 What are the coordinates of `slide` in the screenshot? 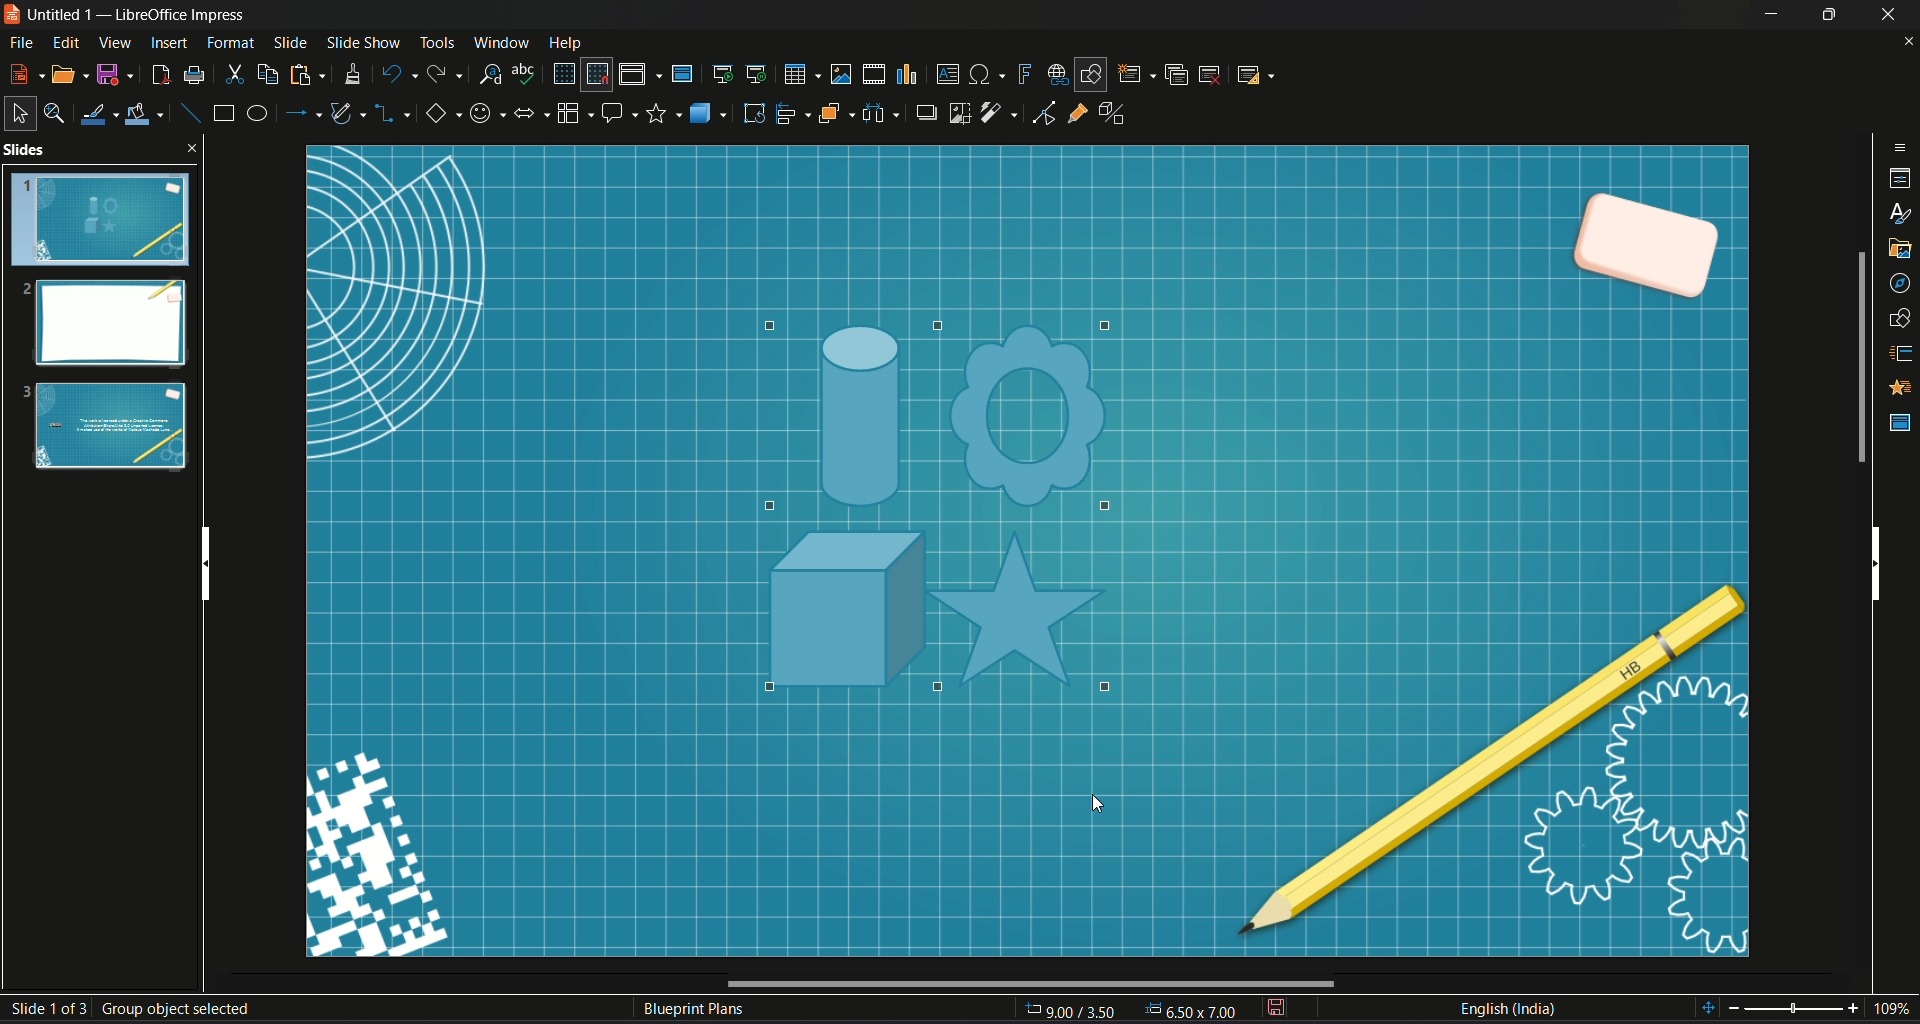 It's located at (291, 41).